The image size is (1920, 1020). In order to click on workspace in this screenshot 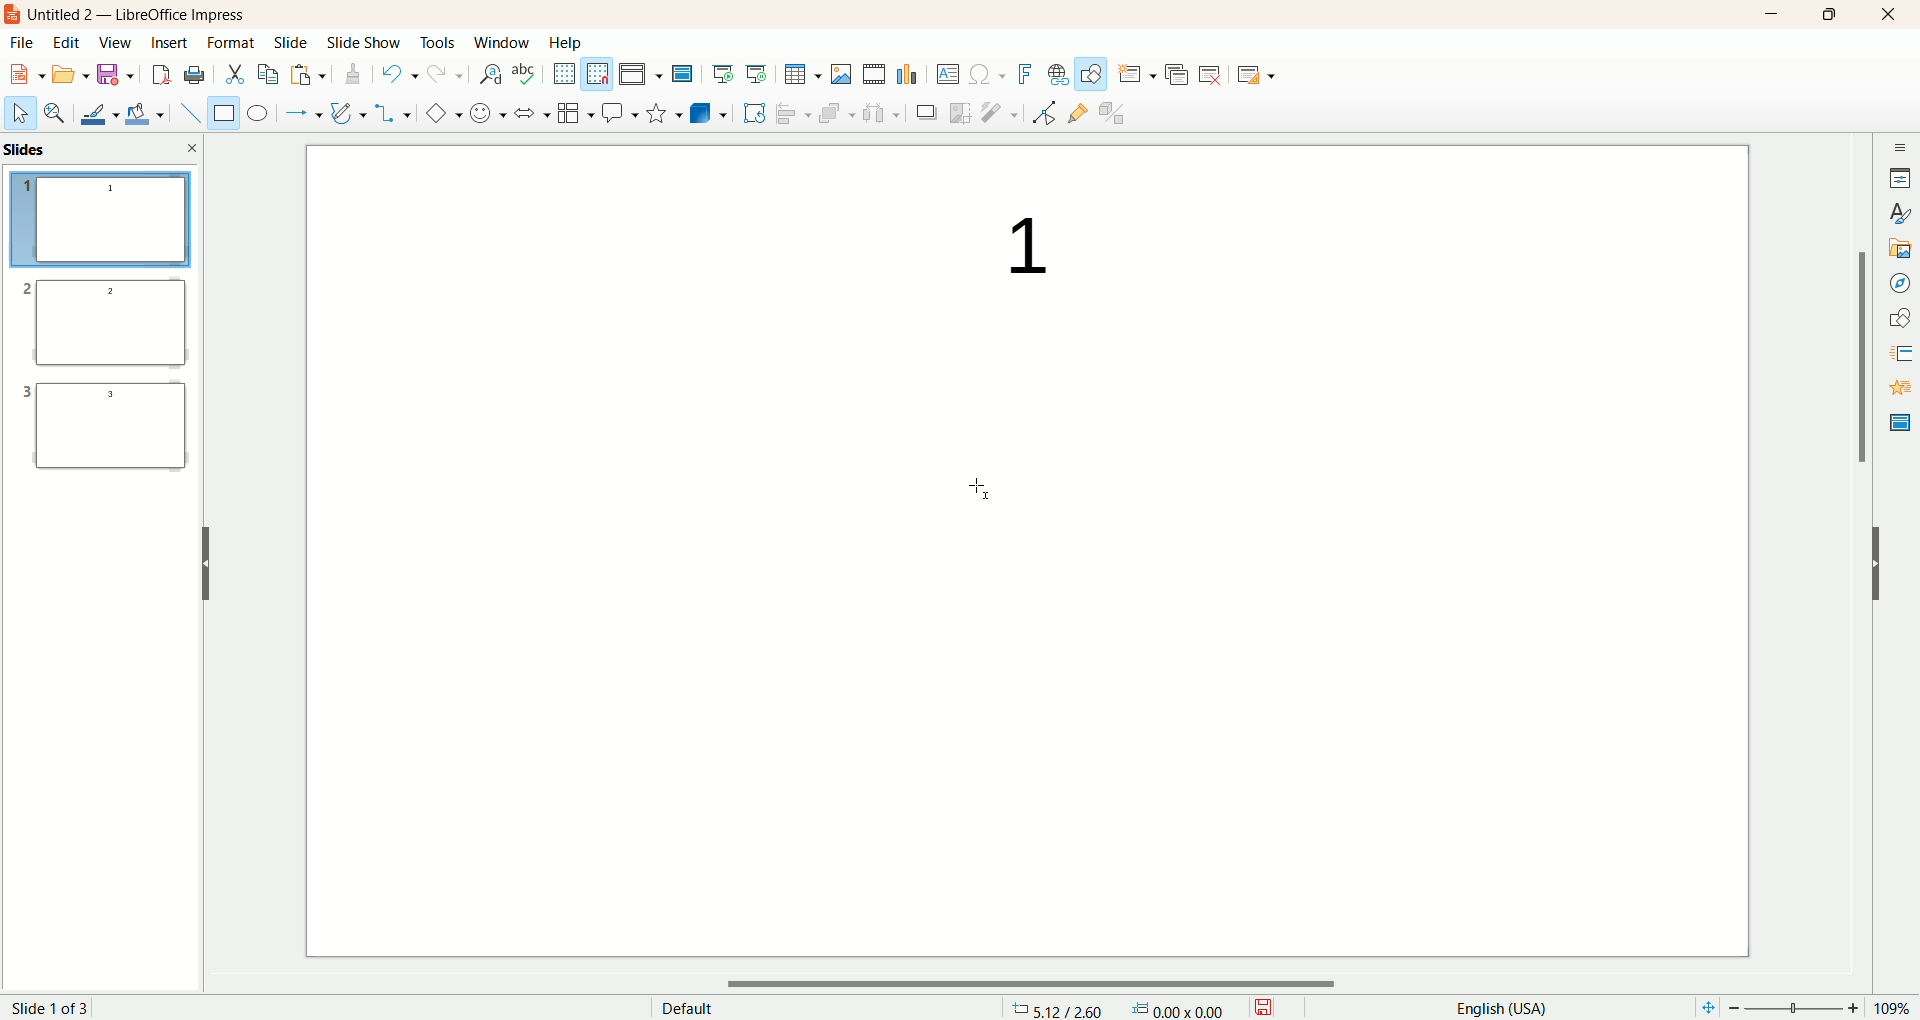, I will do `click(708, 606)`.